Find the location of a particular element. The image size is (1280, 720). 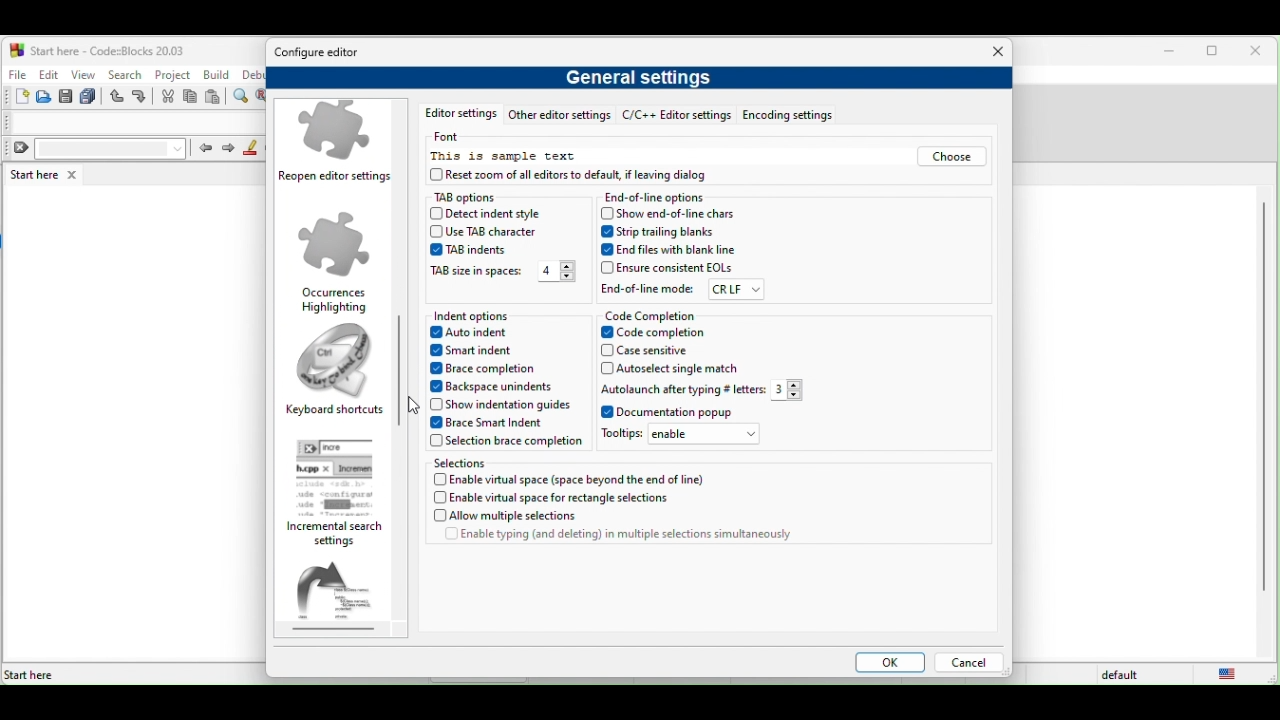

autolaunch after typing # letters is located at coordinates (681, 389).